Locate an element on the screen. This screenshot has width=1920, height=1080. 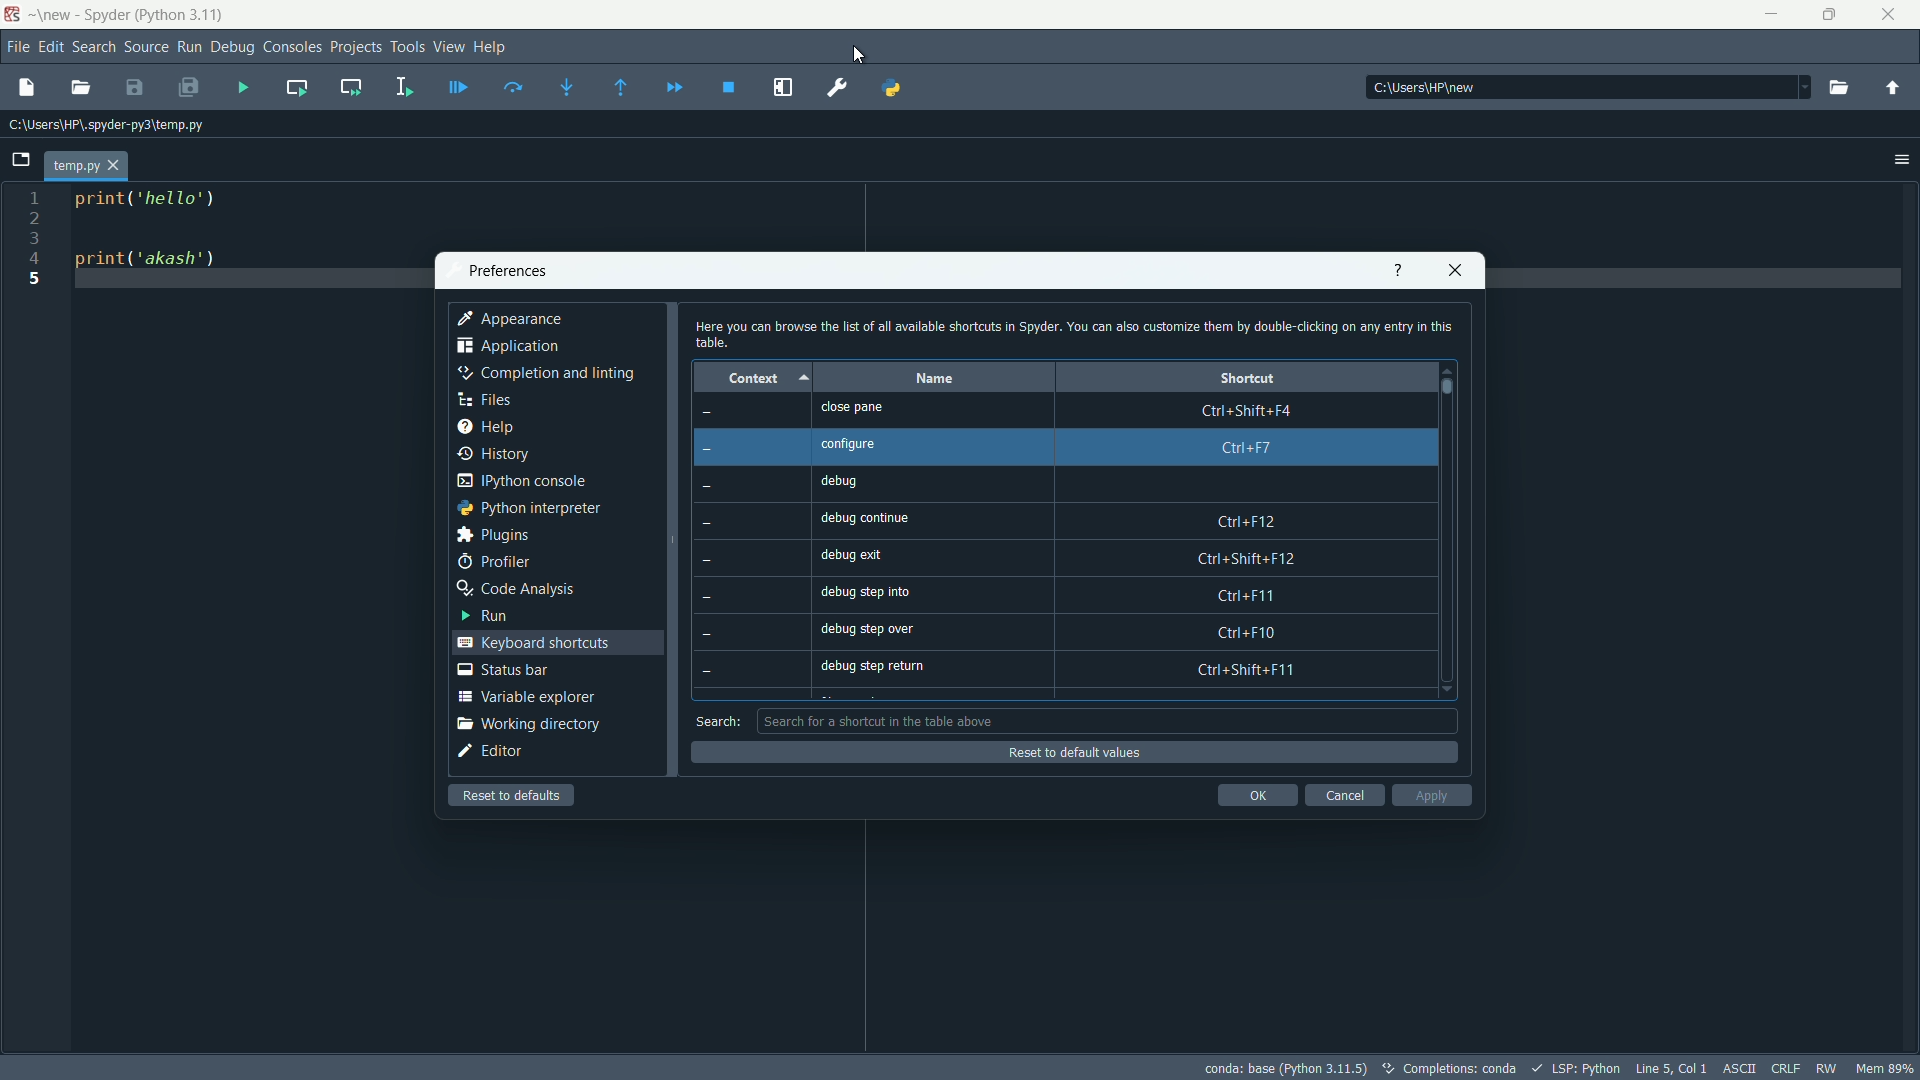
run current cell is located at coordinates (297, 87).